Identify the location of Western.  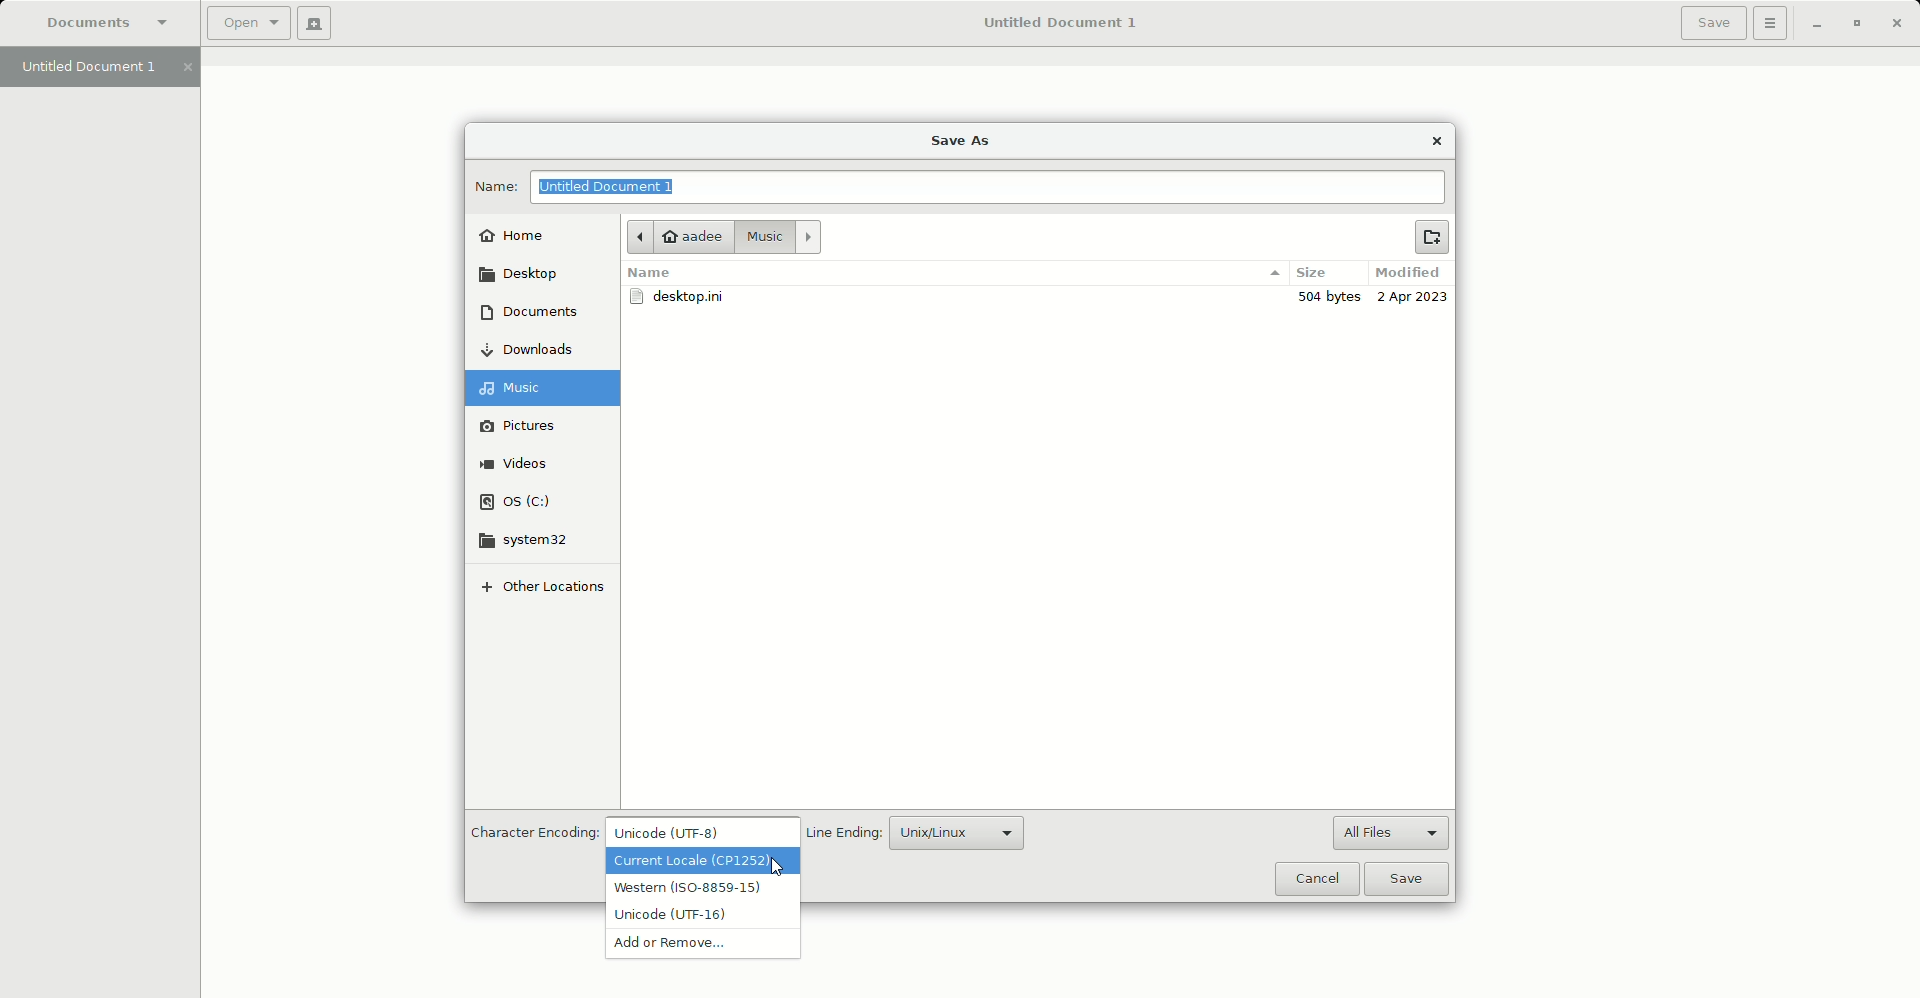
(700, 890).